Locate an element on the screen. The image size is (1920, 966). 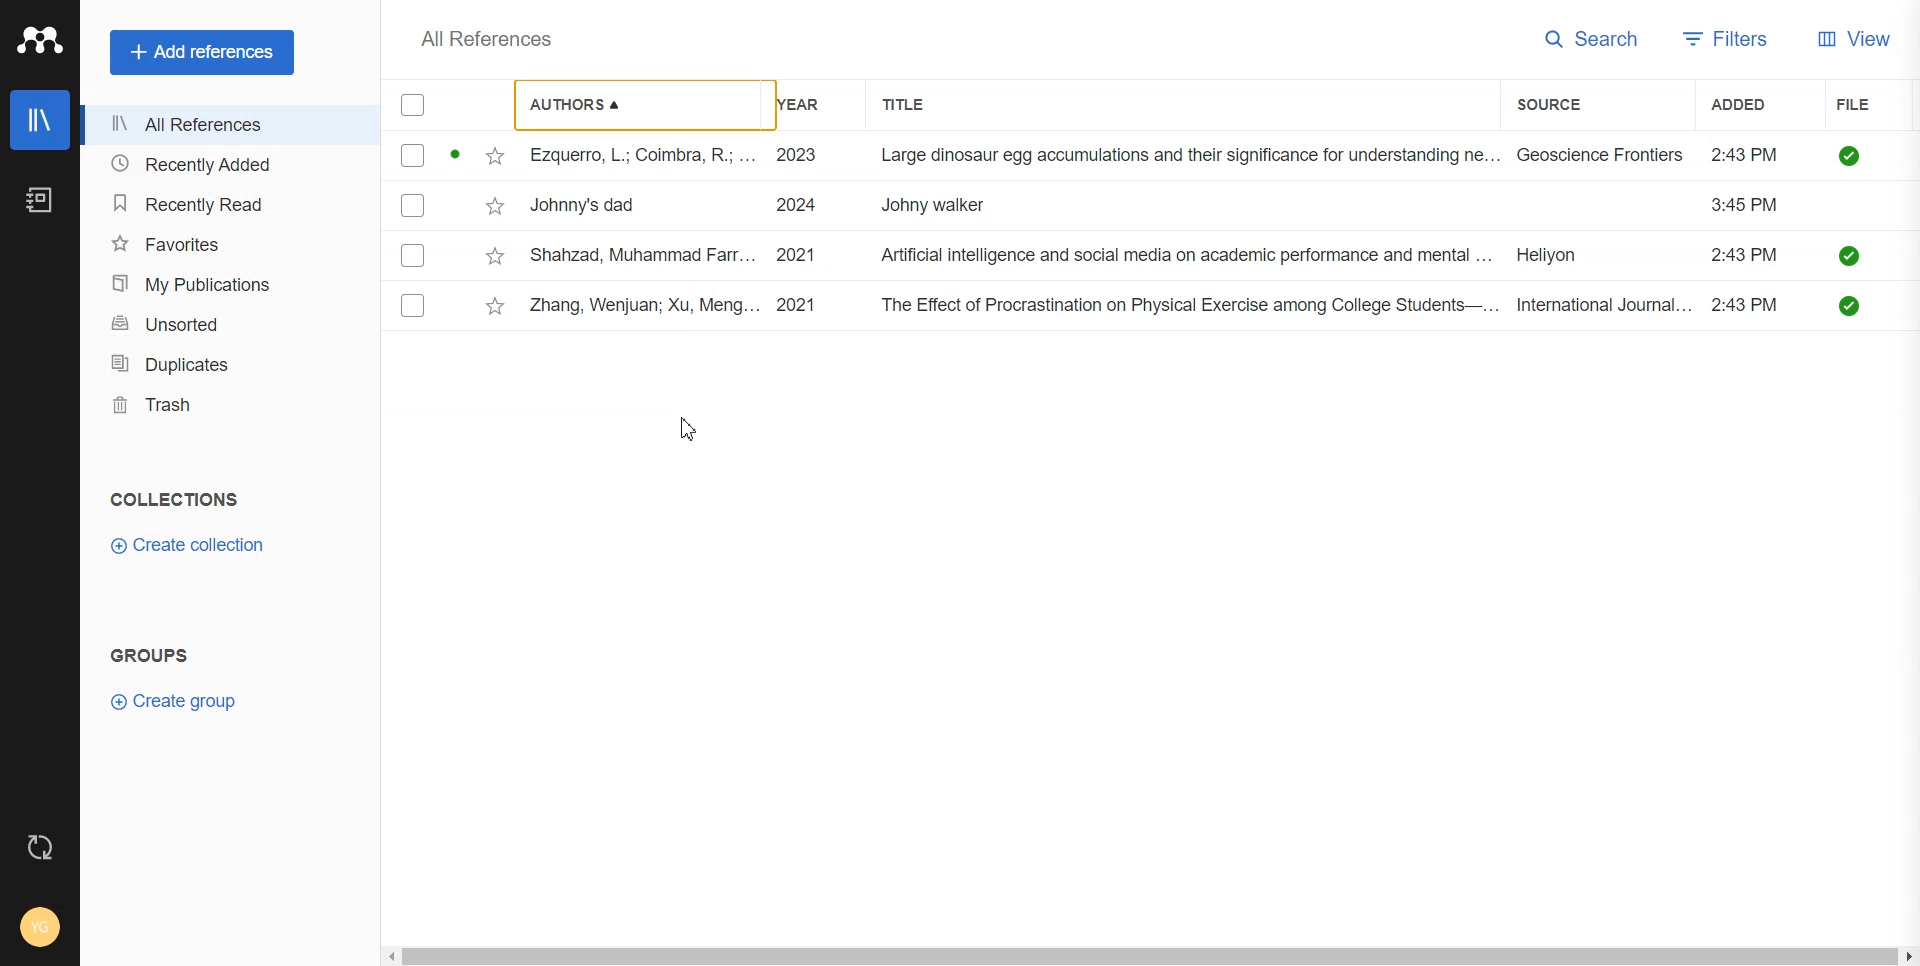
Shahzad, Muhammad is located at coordinates (643, 256).